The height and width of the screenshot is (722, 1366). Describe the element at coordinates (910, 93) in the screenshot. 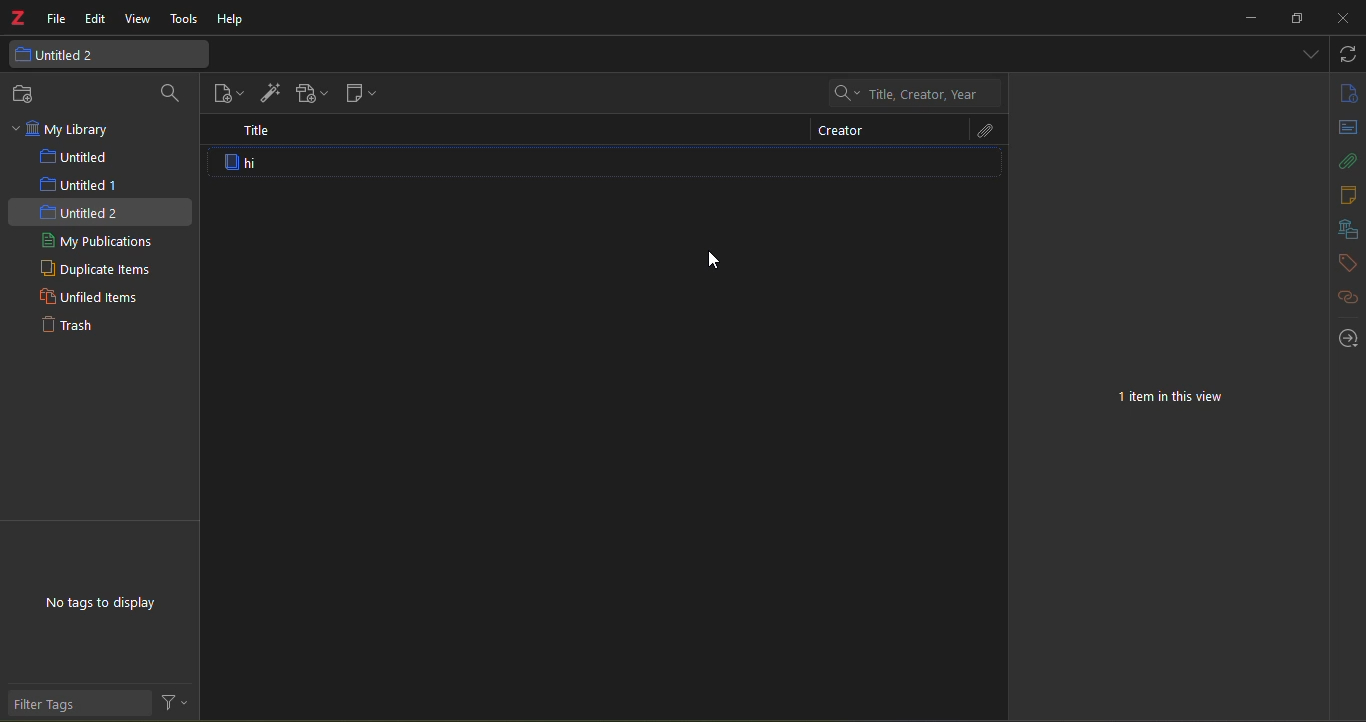

I see `Title, Creator, Year` at that location.